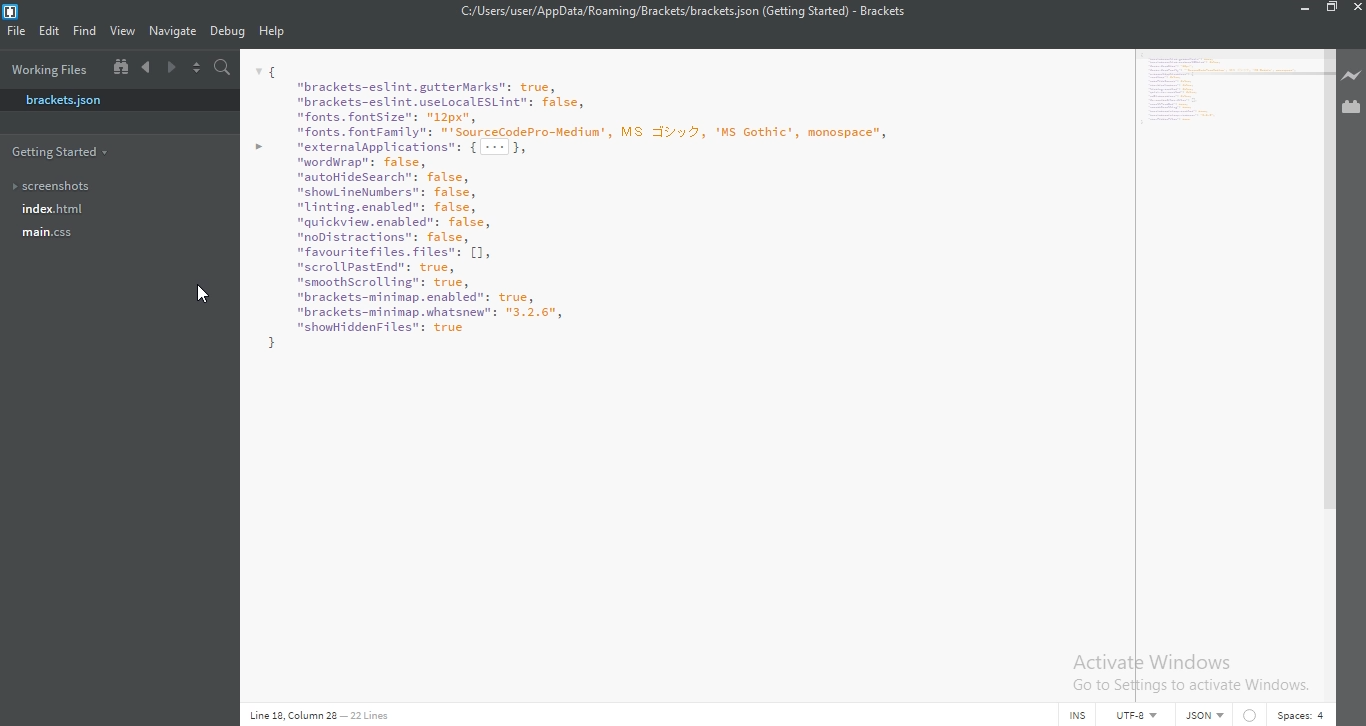  Describe the element at coordinates (1301, 715) in the screenshot. I see `space:4` at that location.